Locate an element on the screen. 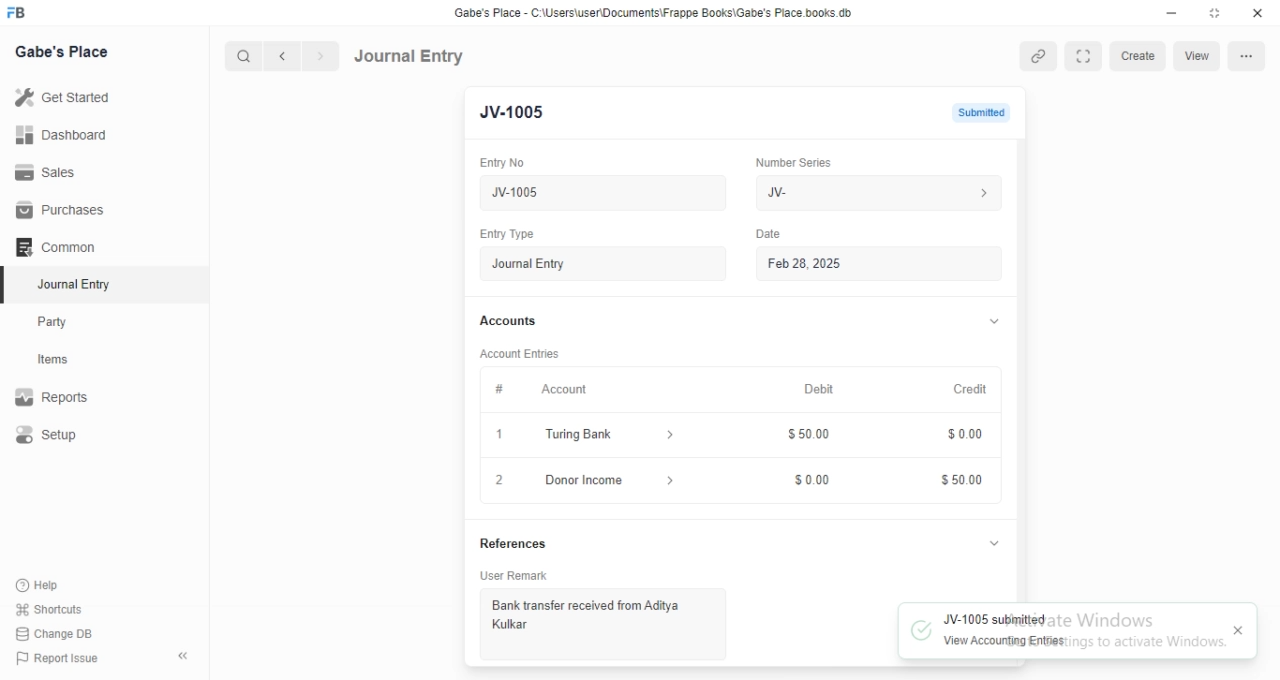 This screenshot has width=1280, height=680. Entry Type is located at coordinates (602, 264).